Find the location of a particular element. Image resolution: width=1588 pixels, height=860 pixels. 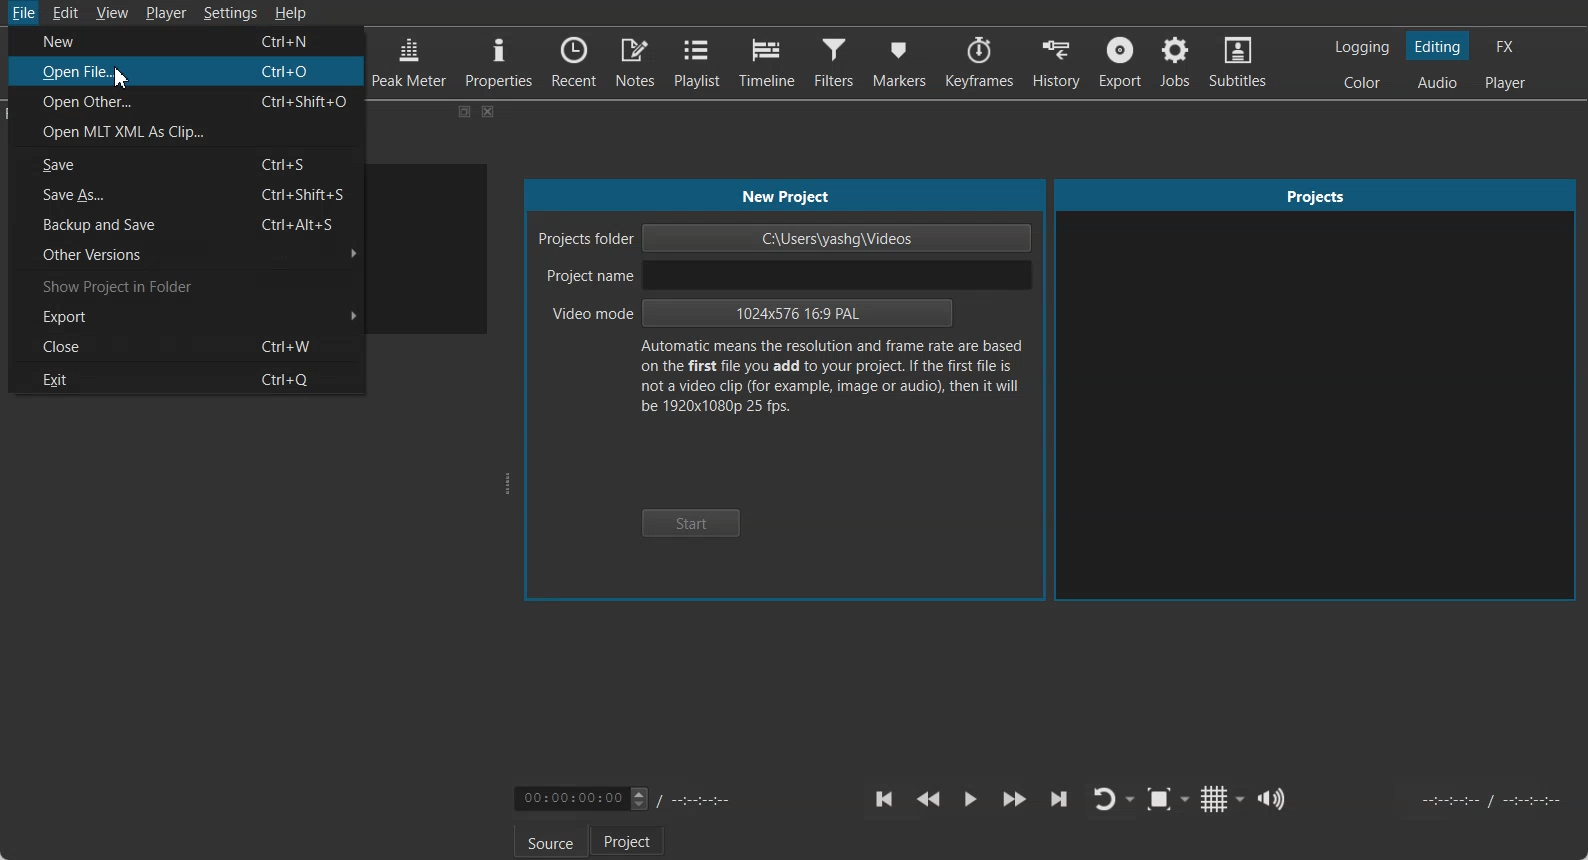

Skip to the next point is located at coordinates (1058, 799).